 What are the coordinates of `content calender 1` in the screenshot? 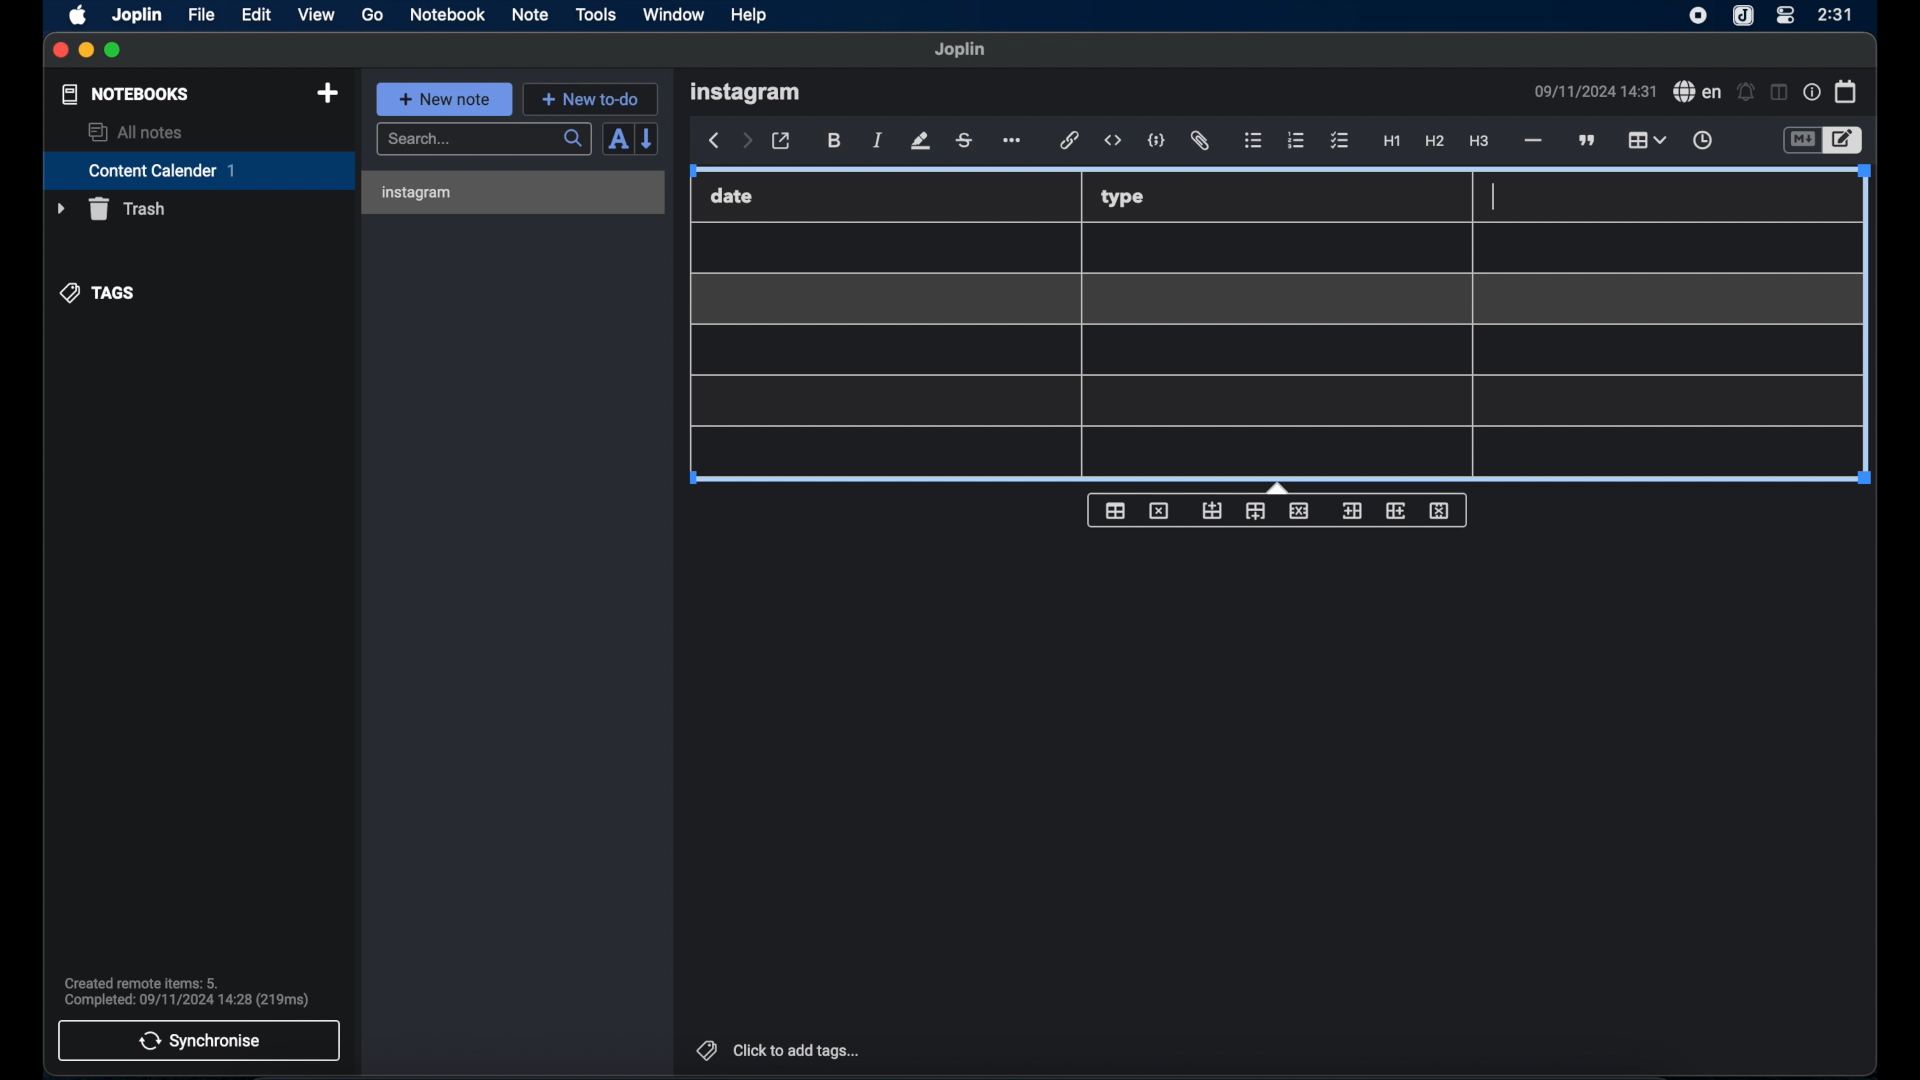 It's located at (199, 170).